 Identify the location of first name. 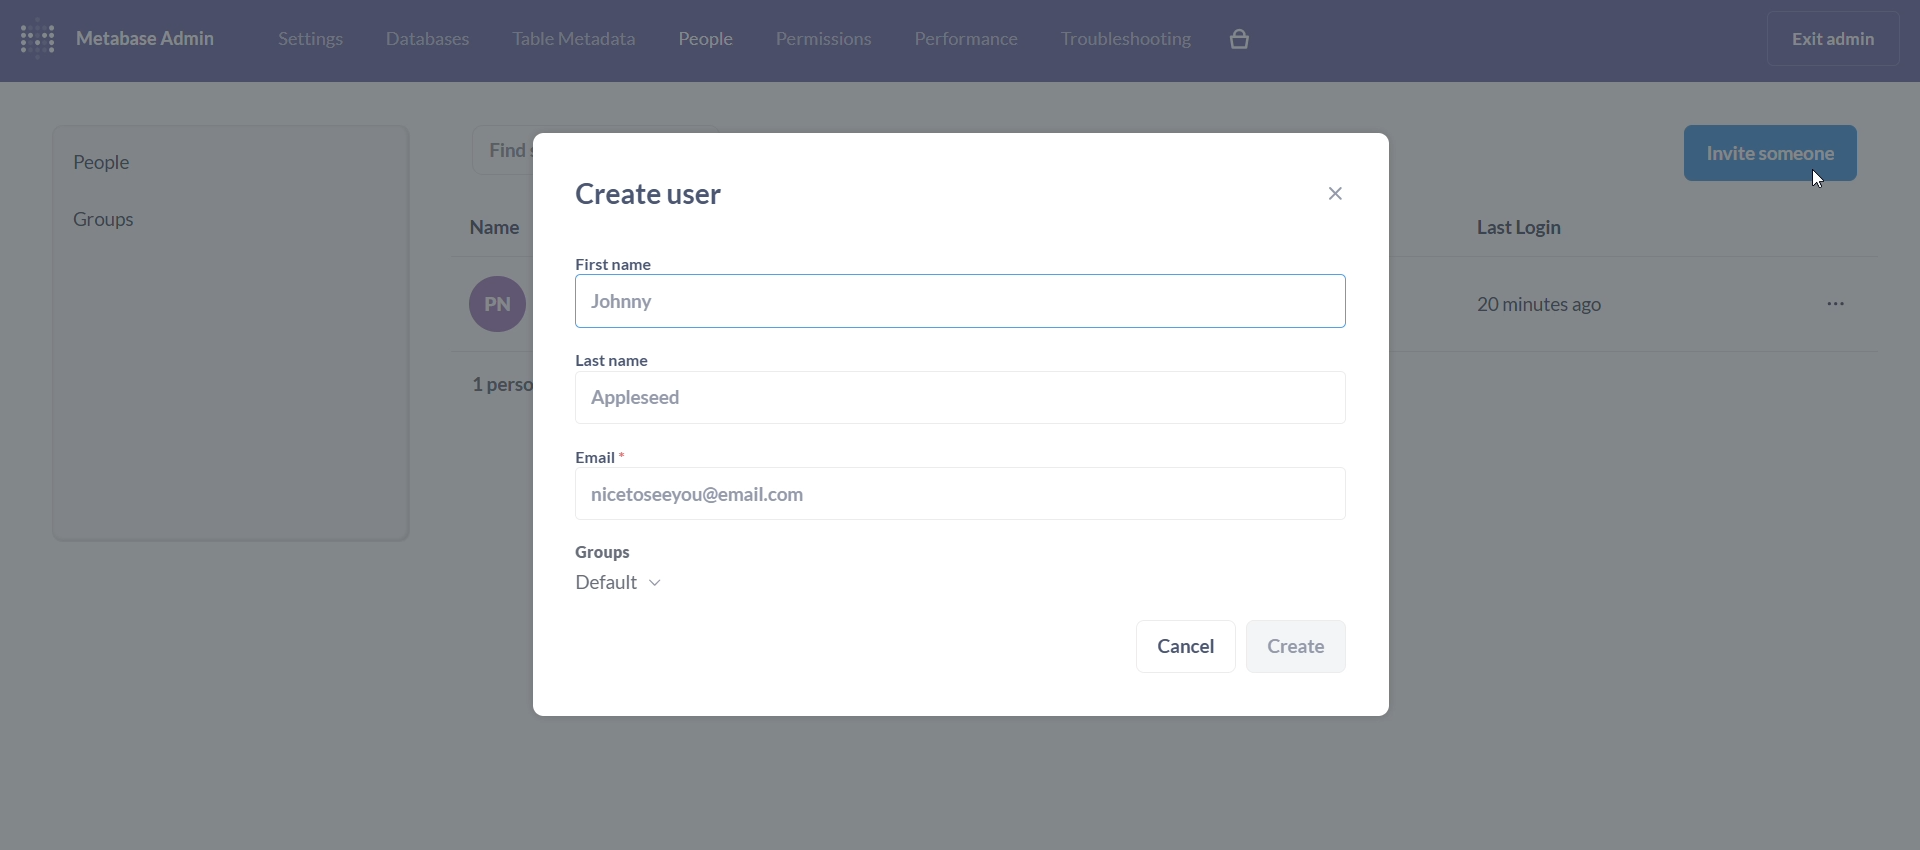
(968, 294).